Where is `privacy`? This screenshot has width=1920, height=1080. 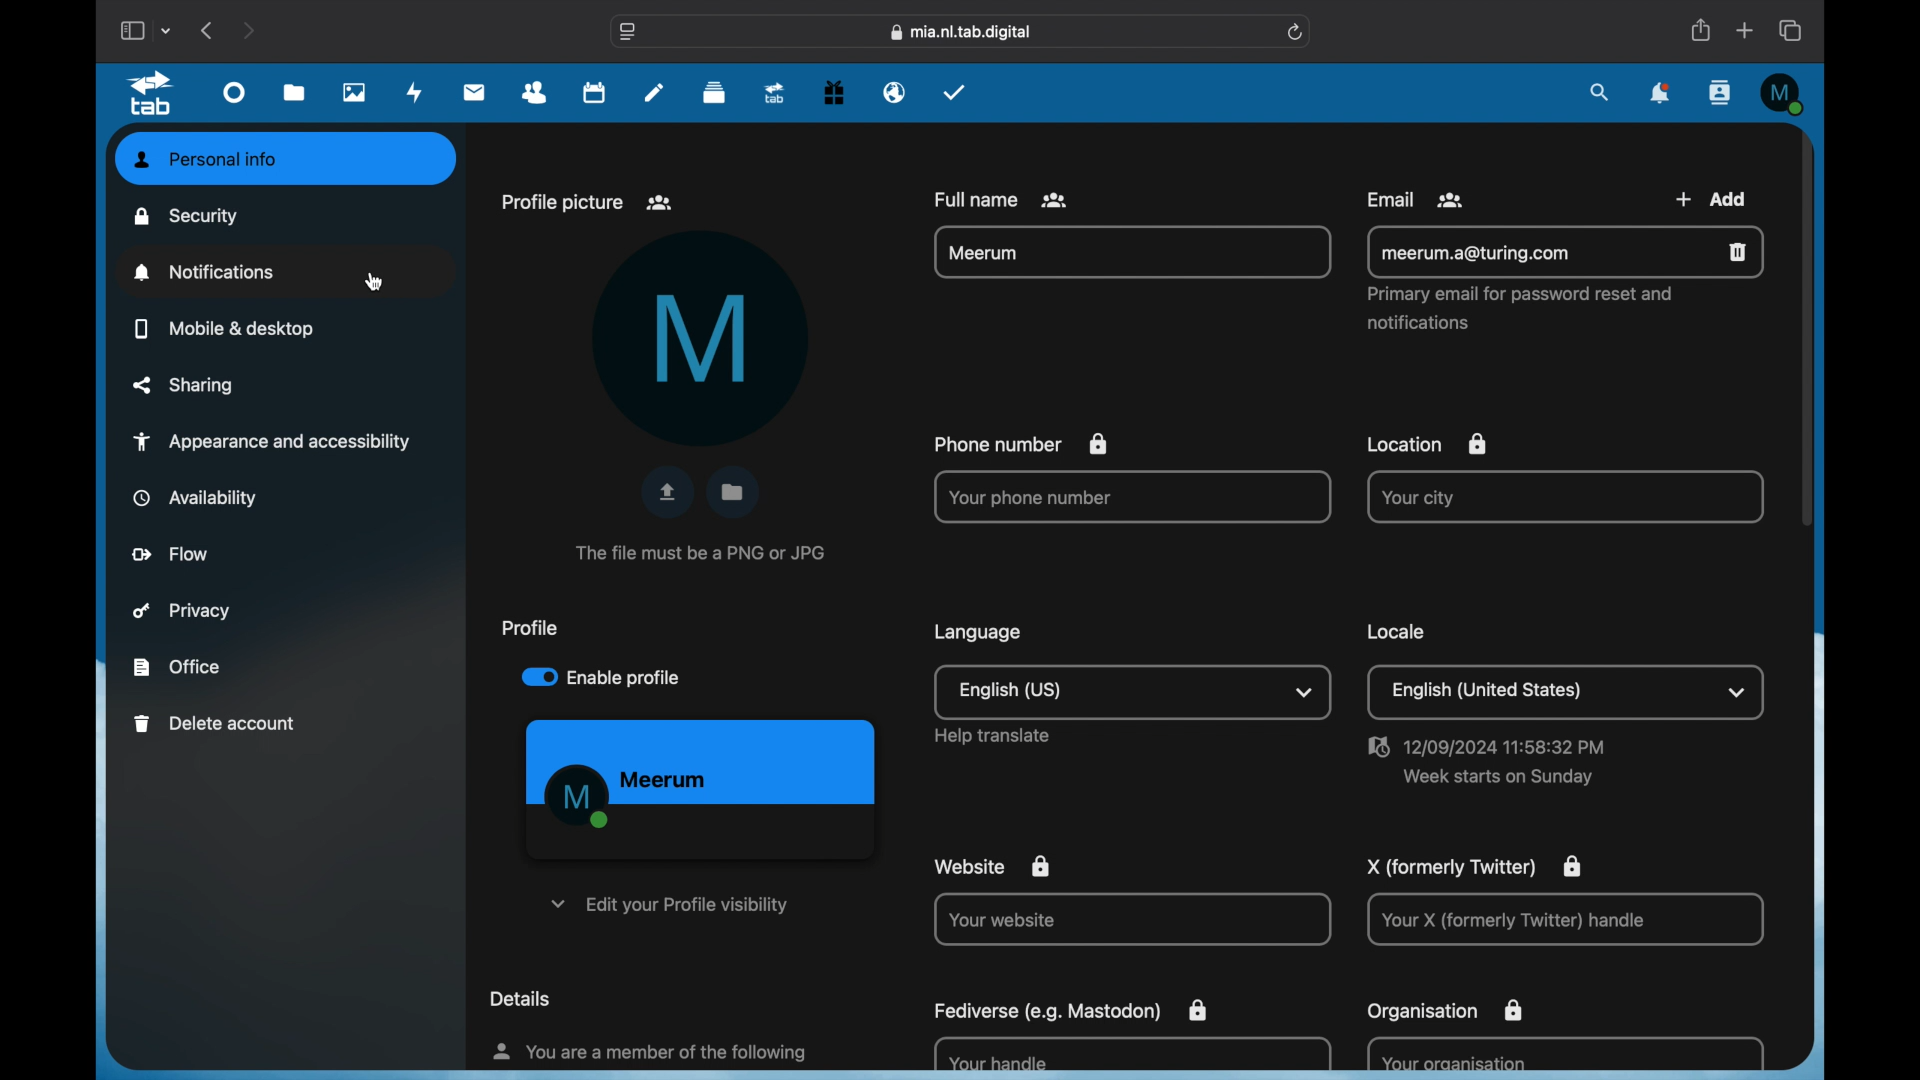
privacy is located at coordinates (184, 611).